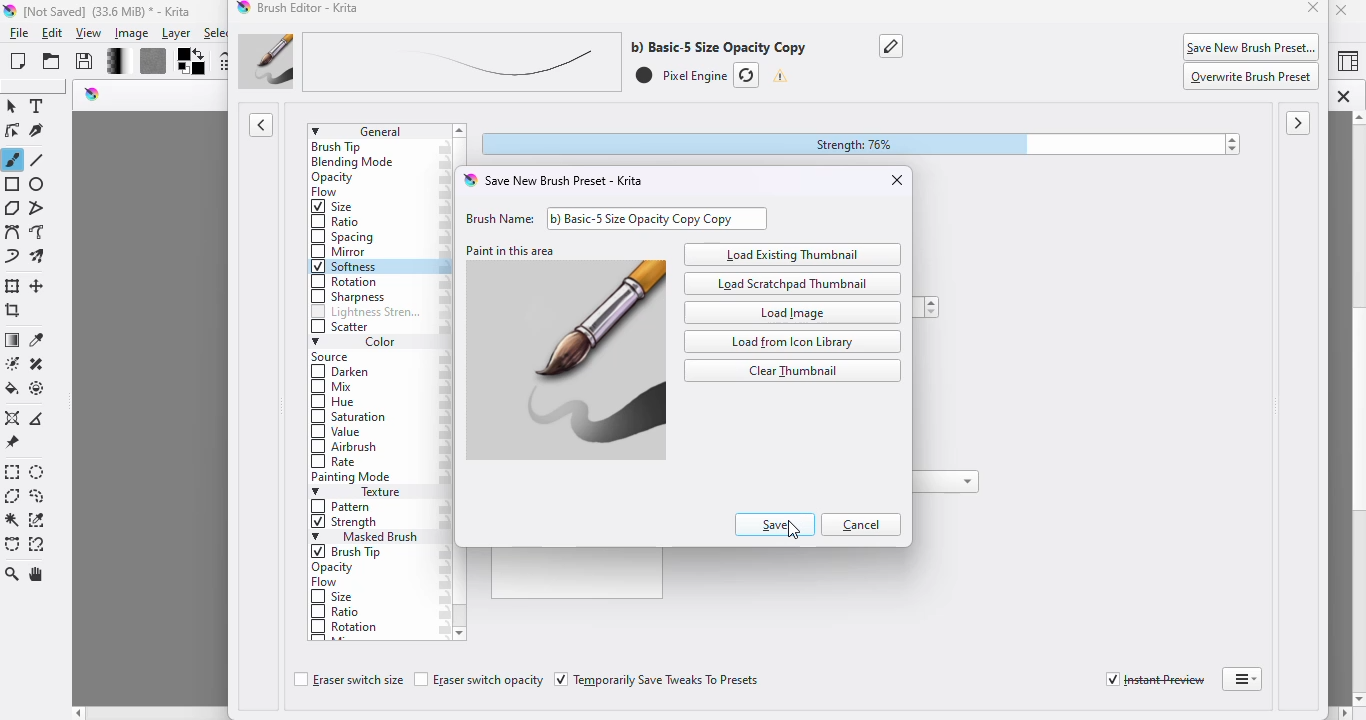  Describe the element at coordinates (343, 507) in the screenshot. I see `pattern` at that location.